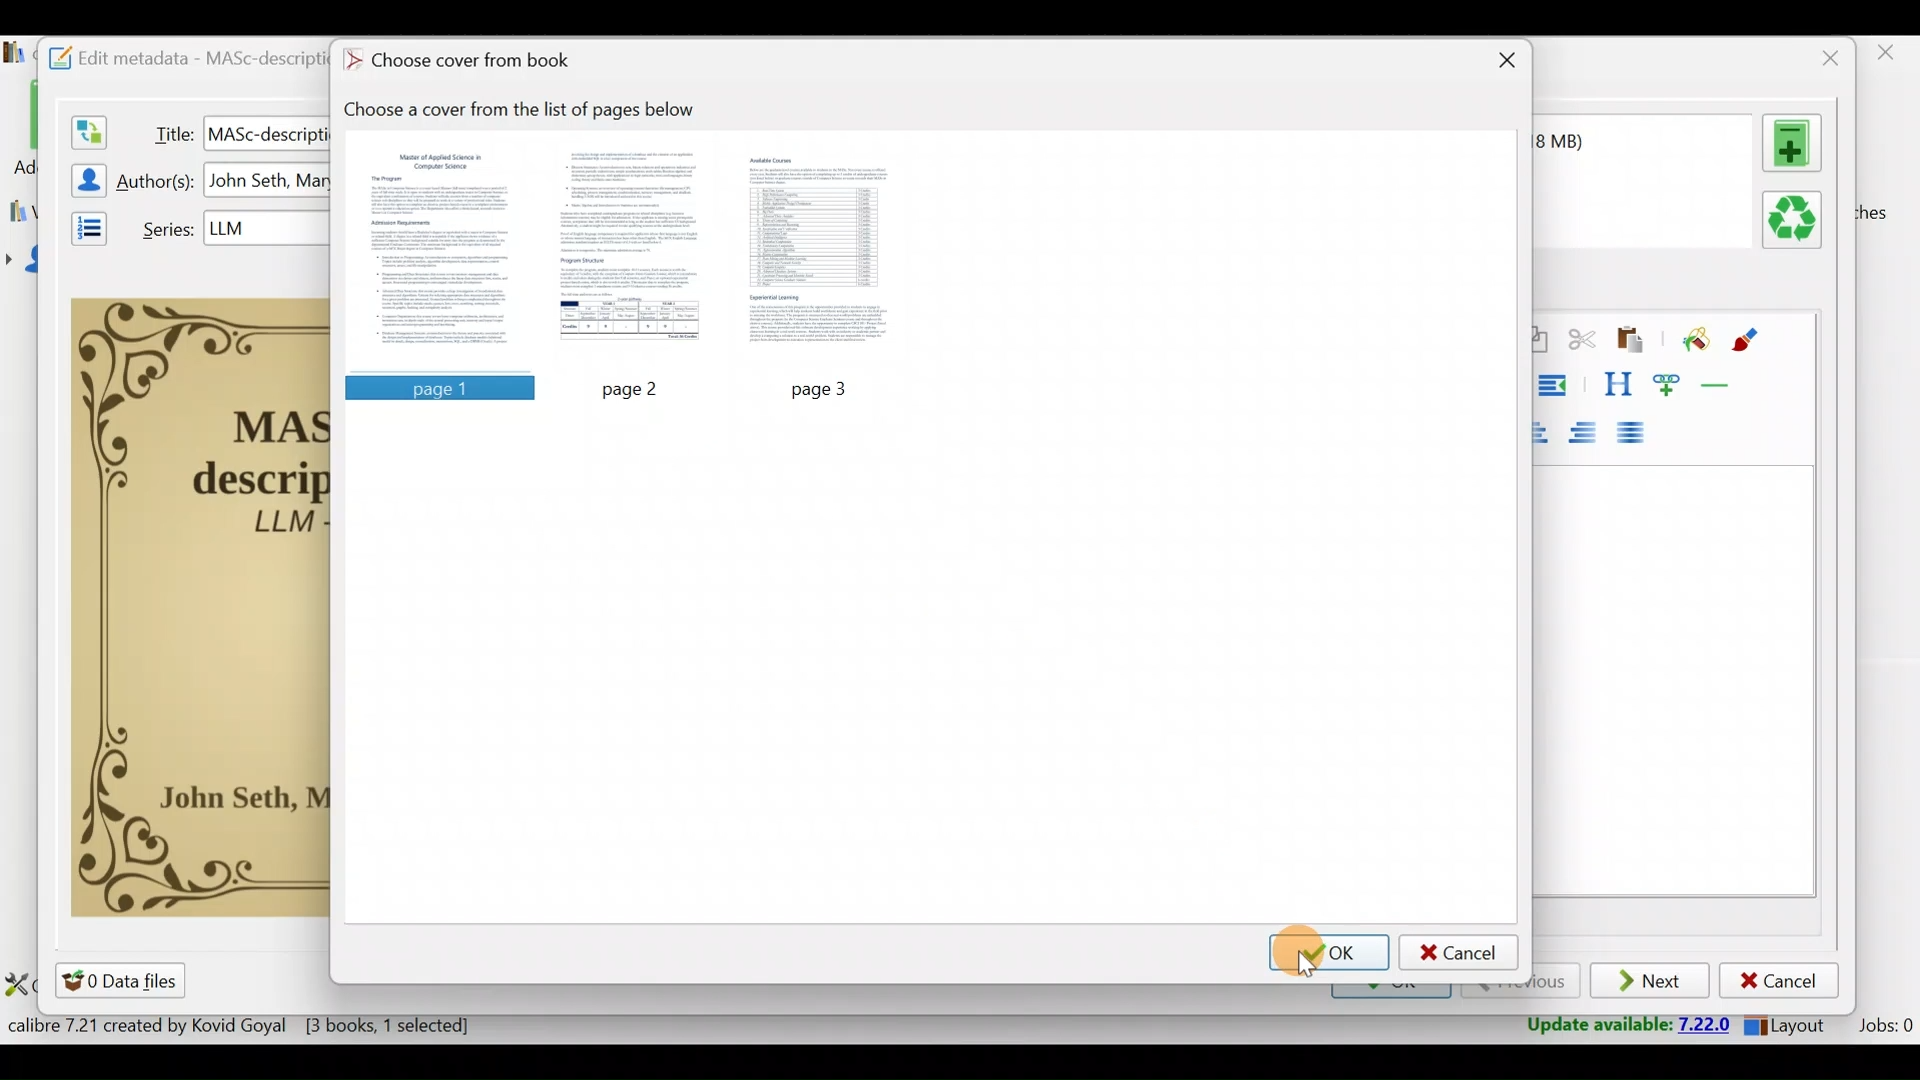  What do you see at coordinates (83, 177) in the screenshot?
I see `Open the manage authors editor` at bounding box center [83, 177].